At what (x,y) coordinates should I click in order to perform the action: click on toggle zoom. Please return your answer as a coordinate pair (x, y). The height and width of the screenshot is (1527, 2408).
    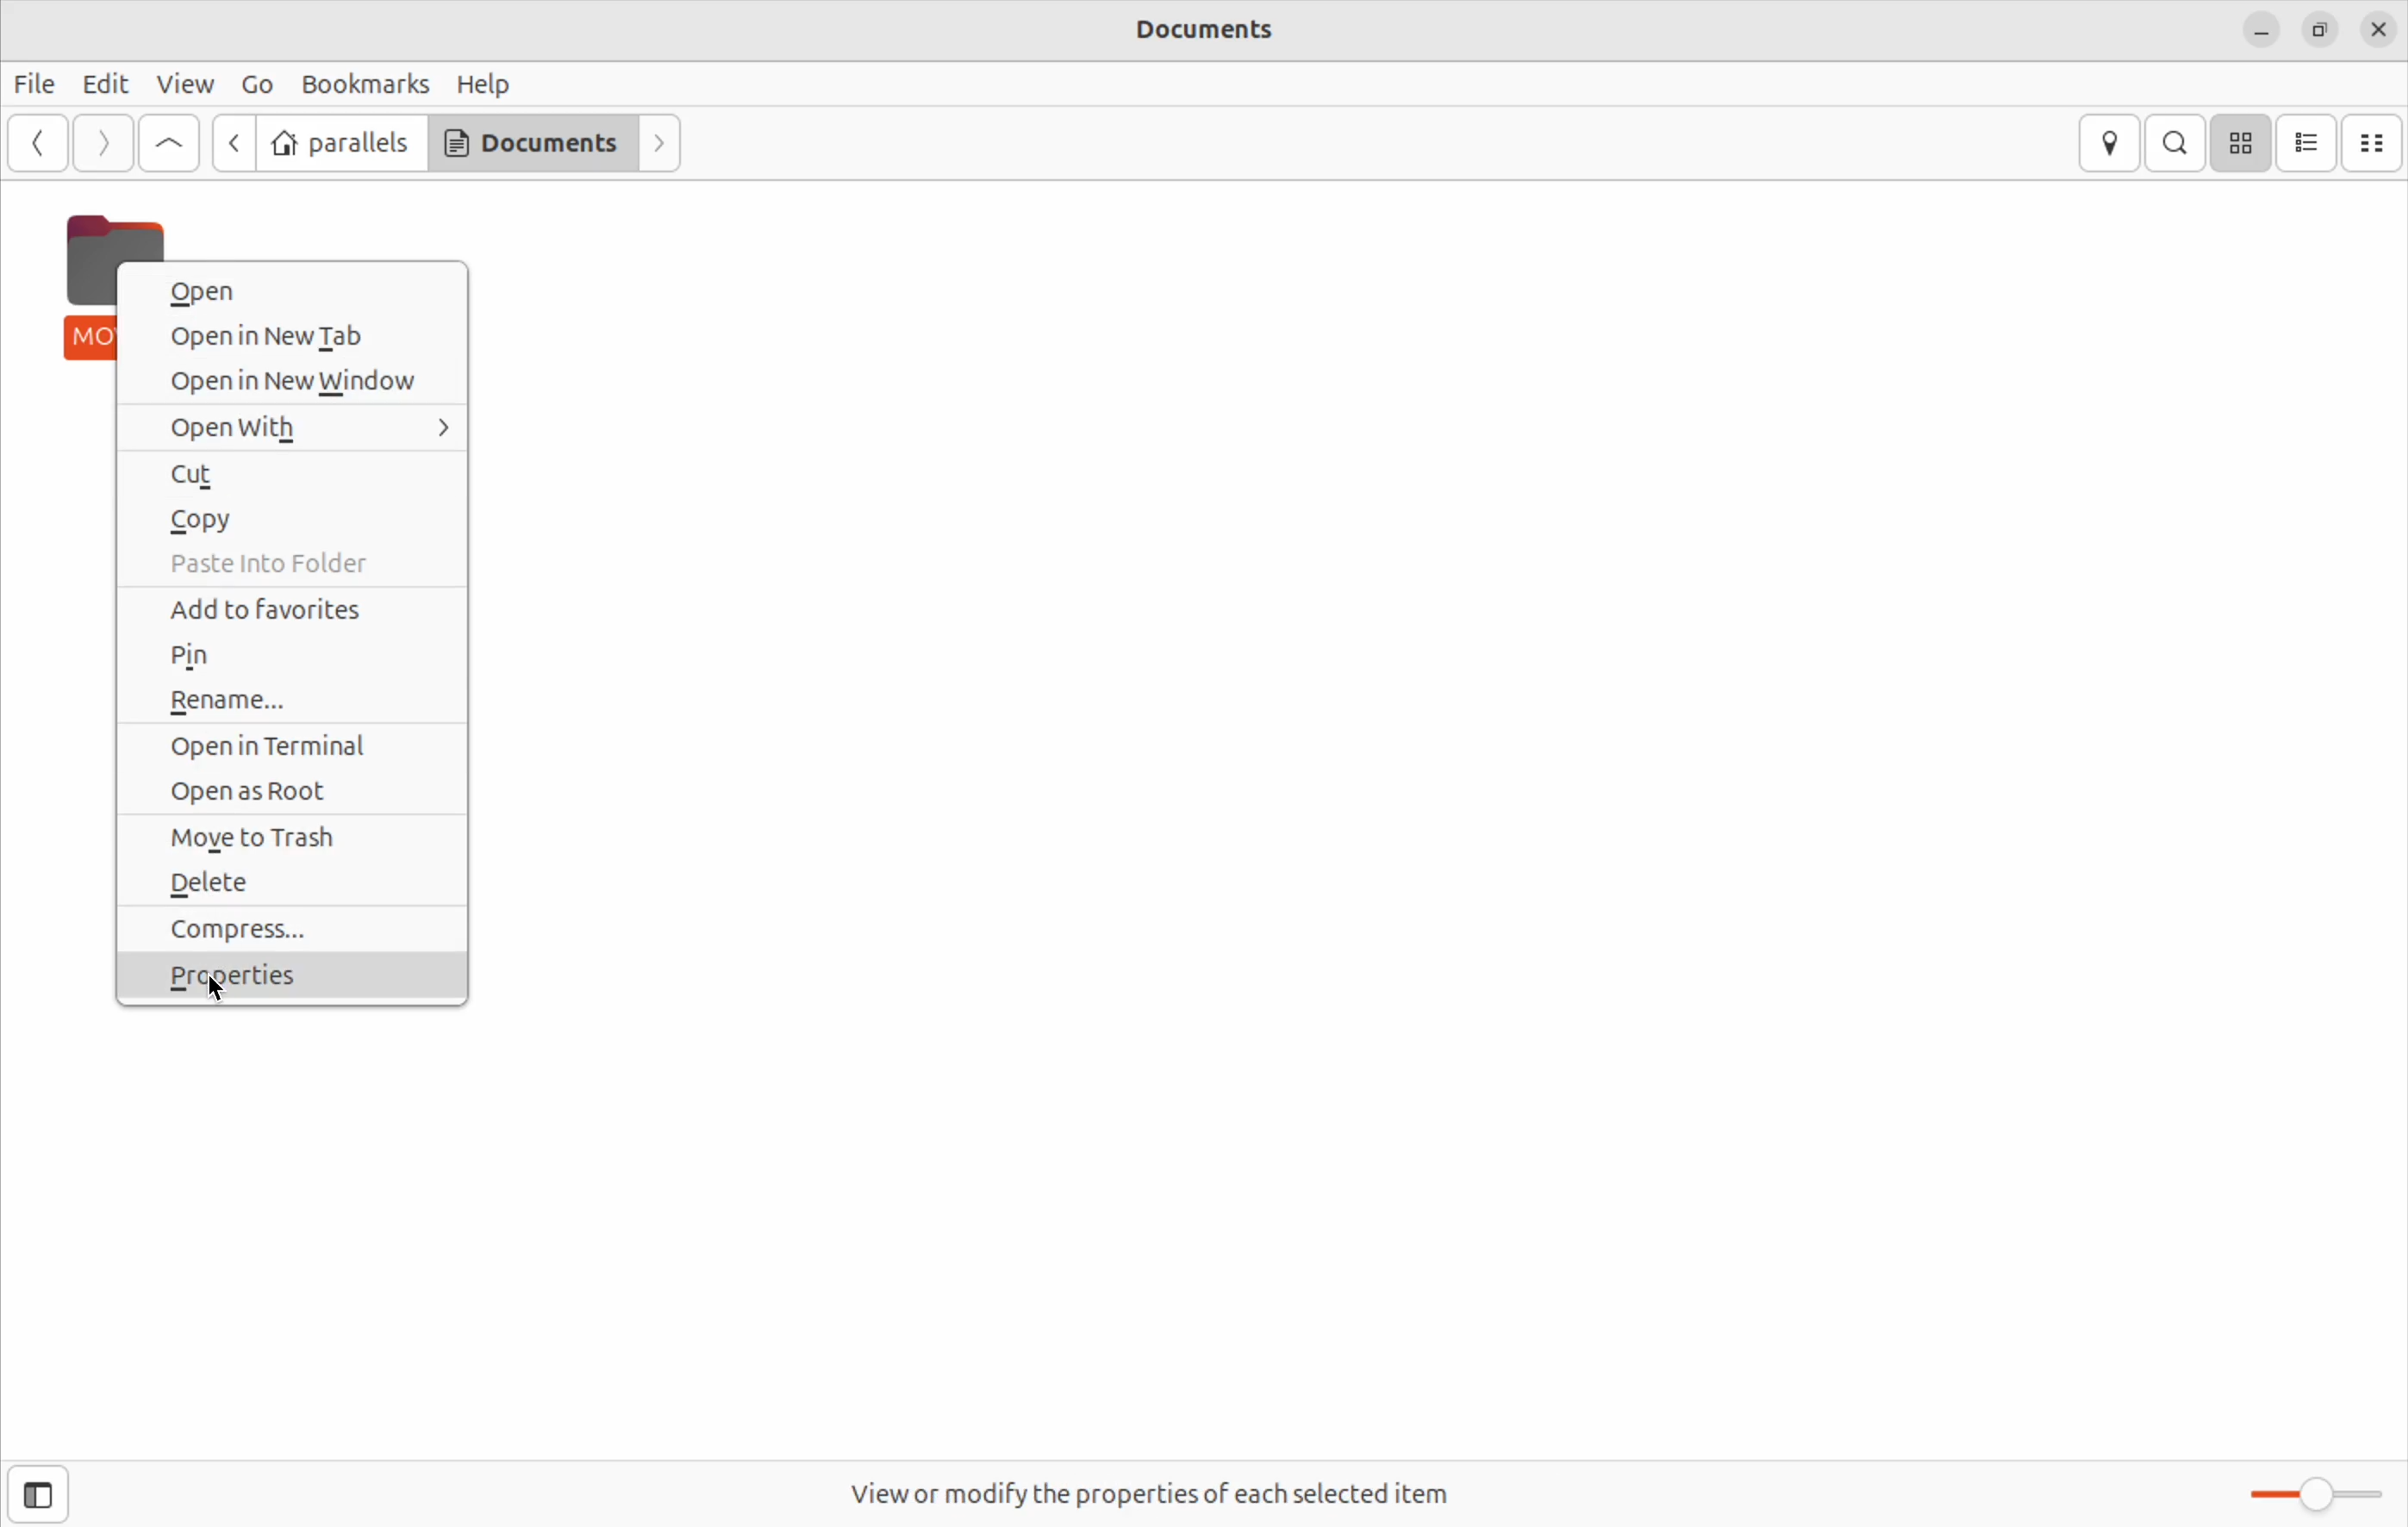
    Looking at the image, I should click on (2306, 1493).